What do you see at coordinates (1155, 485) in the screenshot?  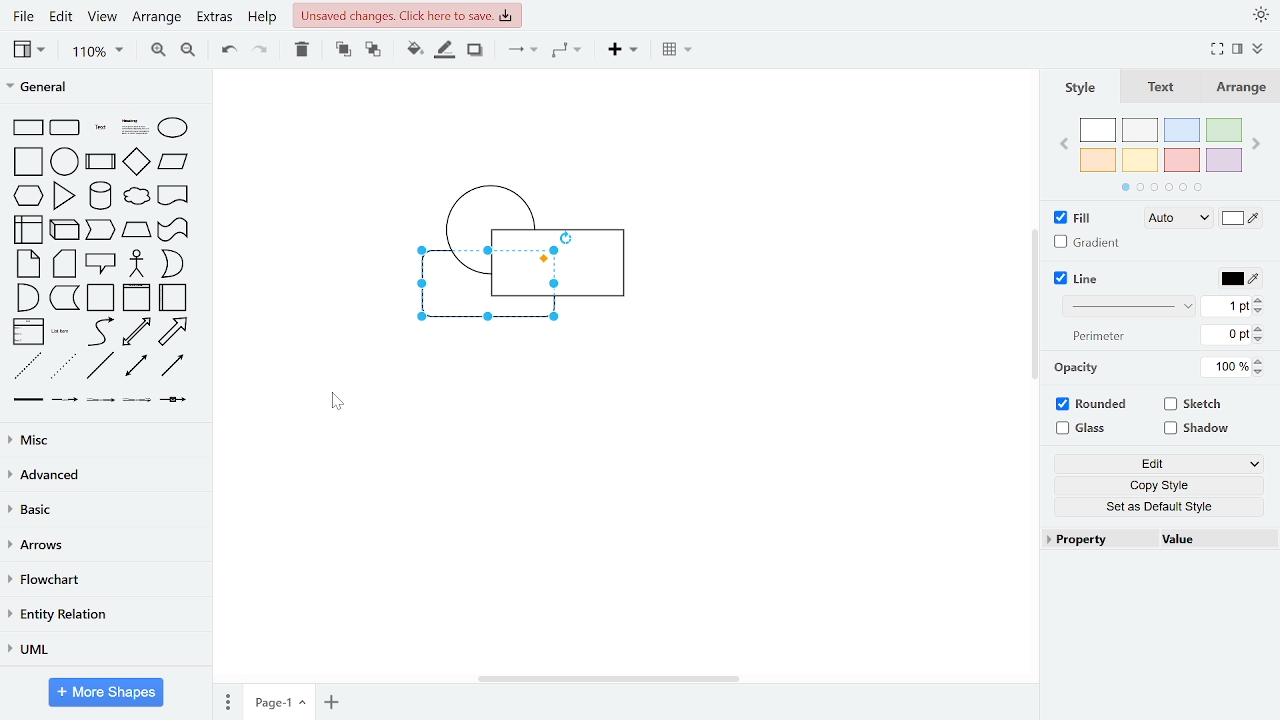 I see `copy style` at bounding box center [1155, 485].